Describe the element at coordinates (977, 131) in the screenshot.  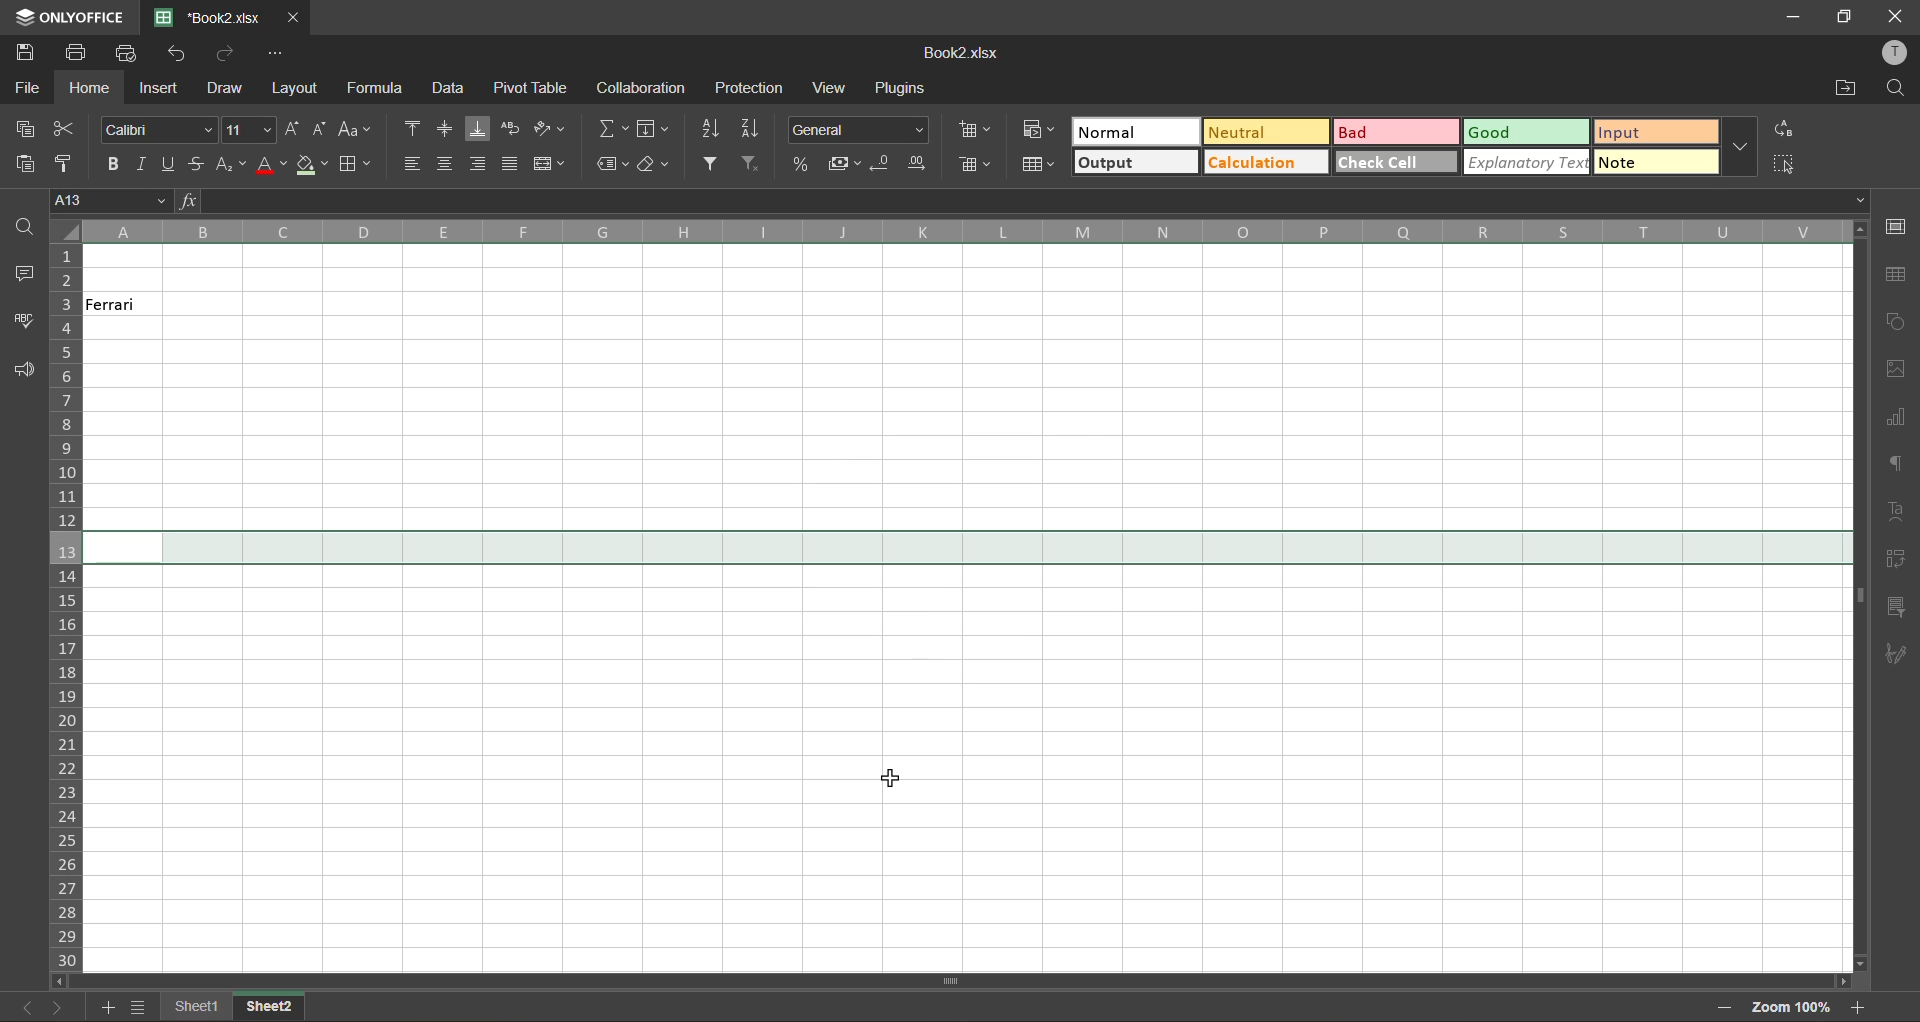
I see `insert cells` at that location.